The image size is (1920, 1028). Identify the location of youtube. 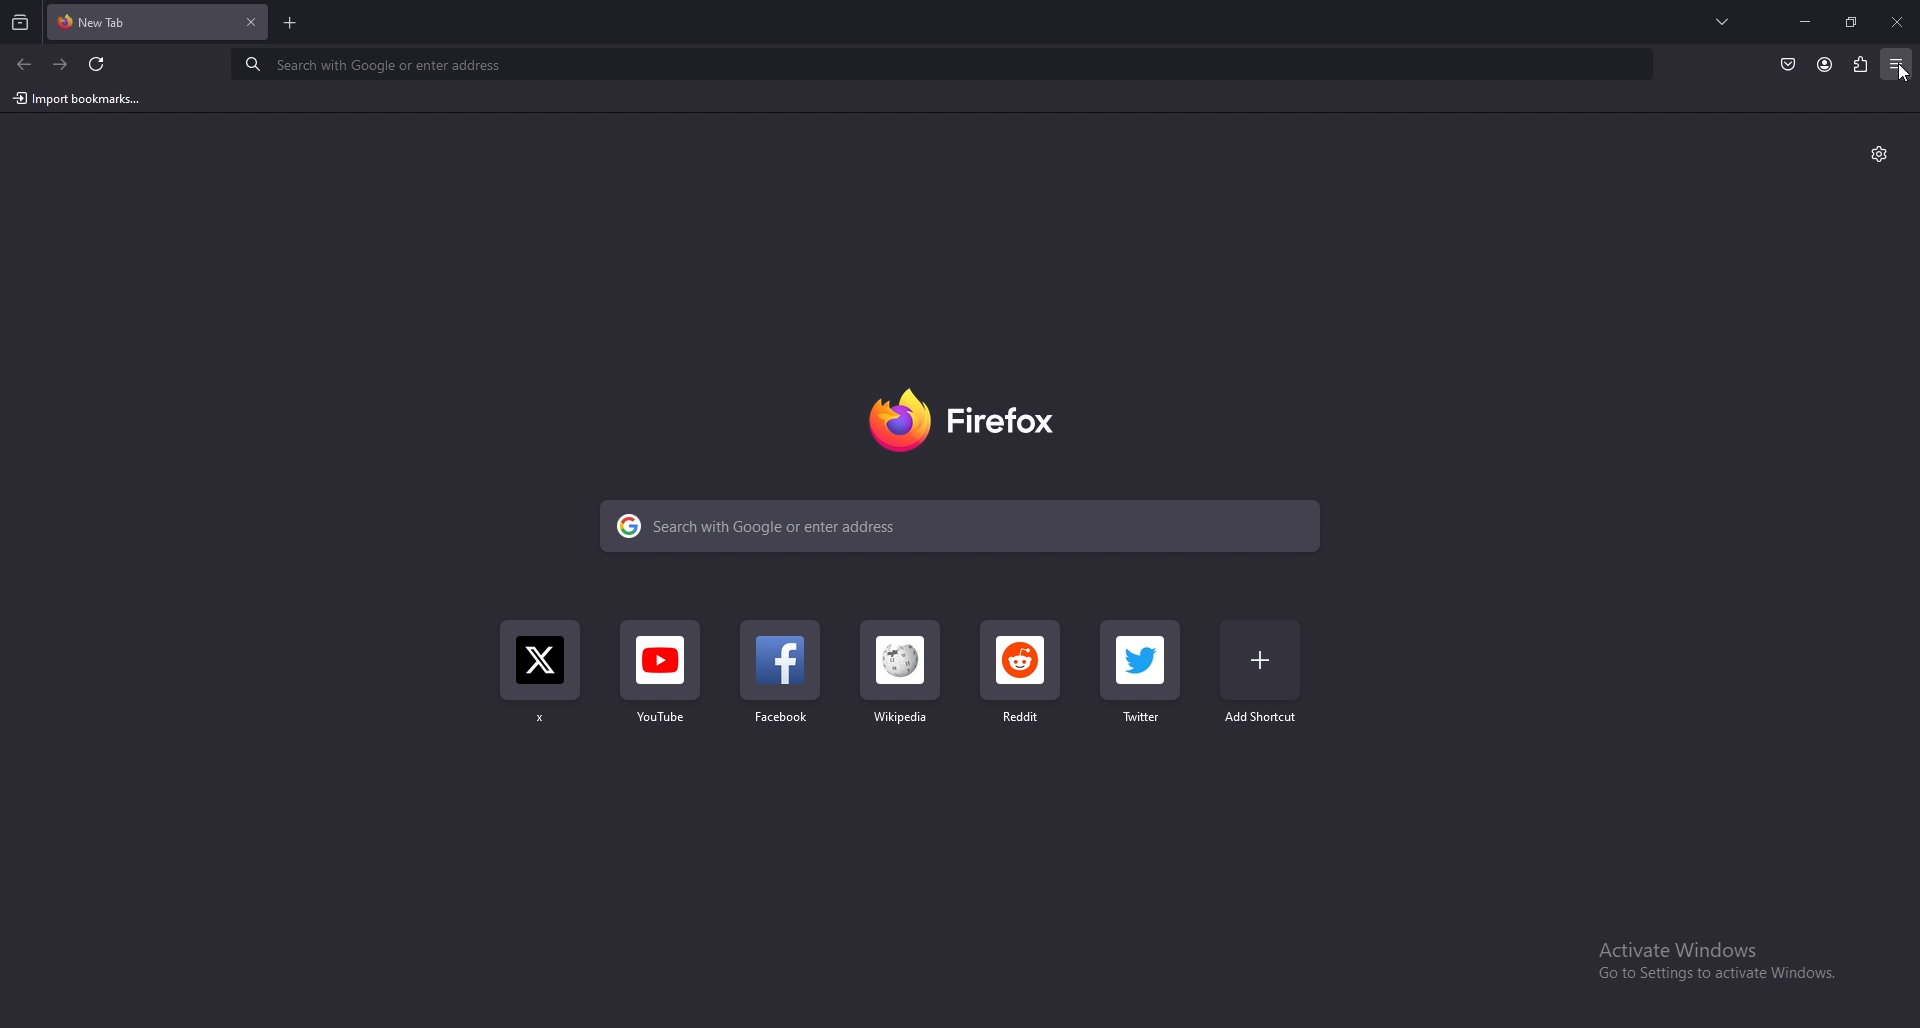
(663, 681).